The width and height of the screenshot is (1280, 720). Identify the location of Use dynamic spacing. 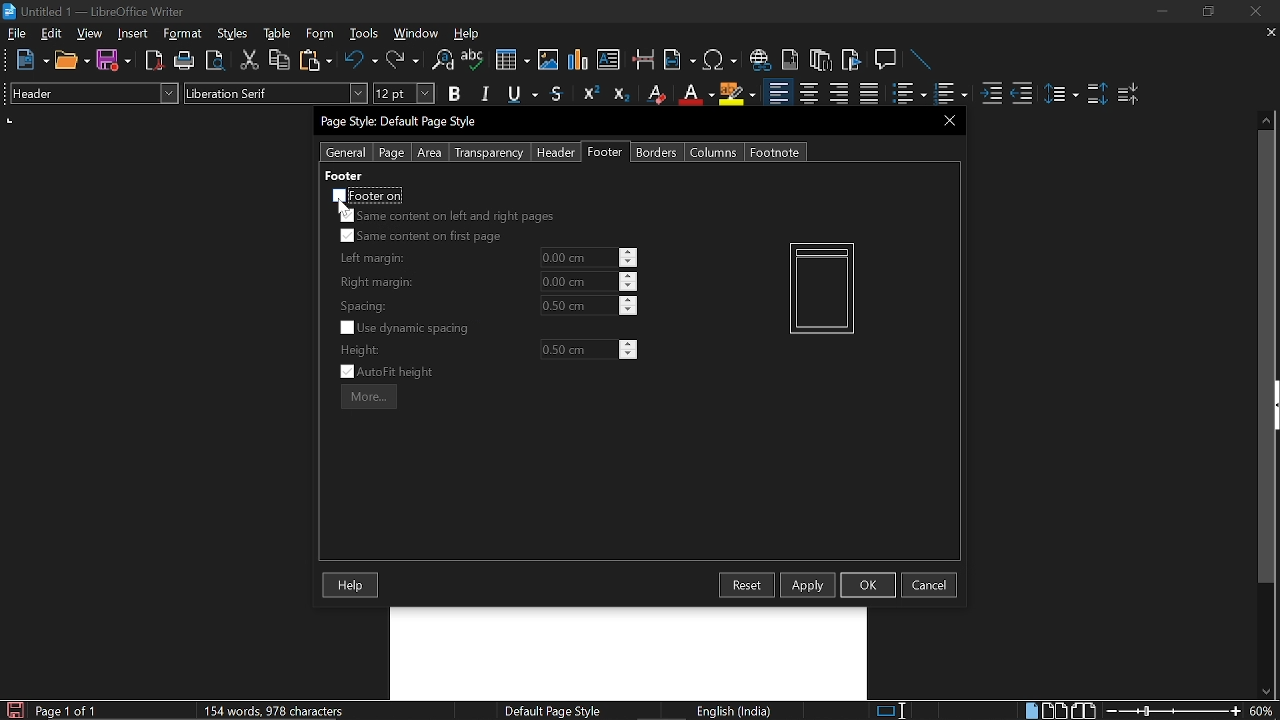
(408, 328).